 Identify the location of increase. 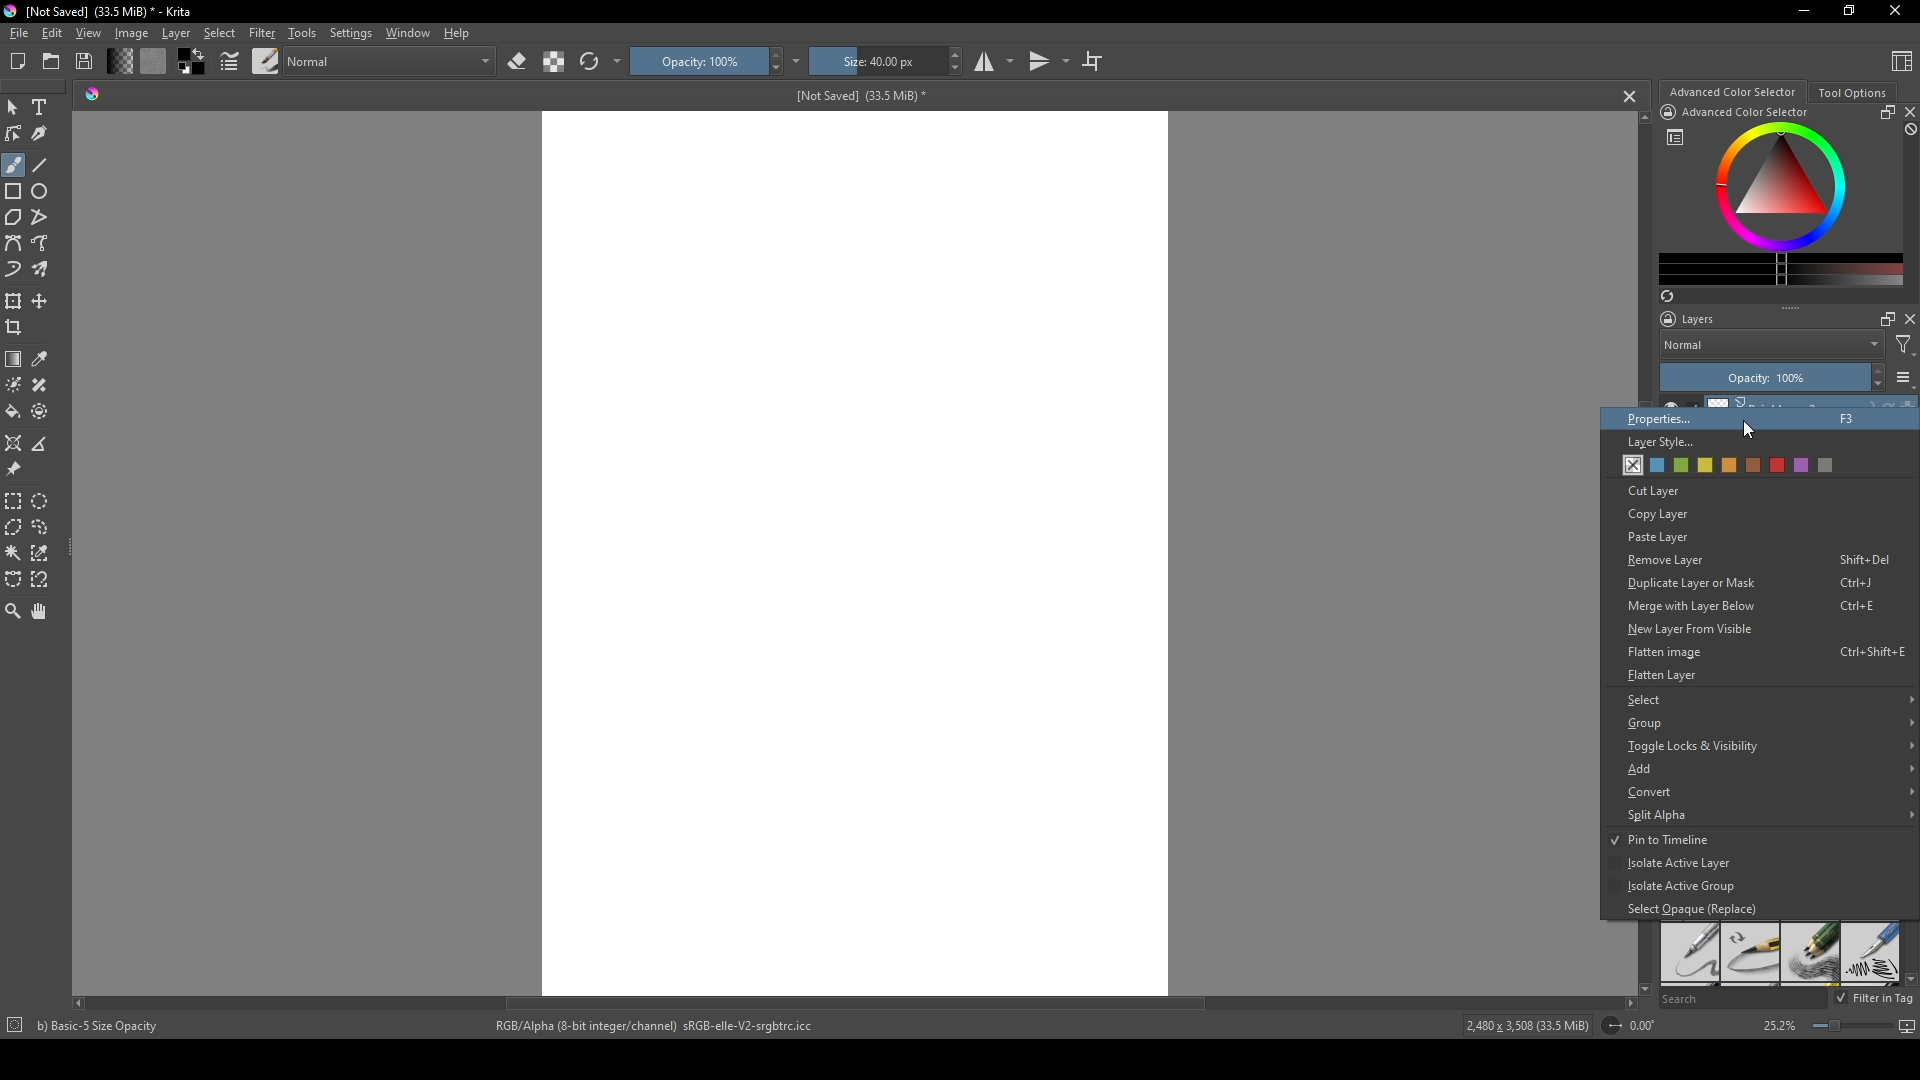
(1877, 370).